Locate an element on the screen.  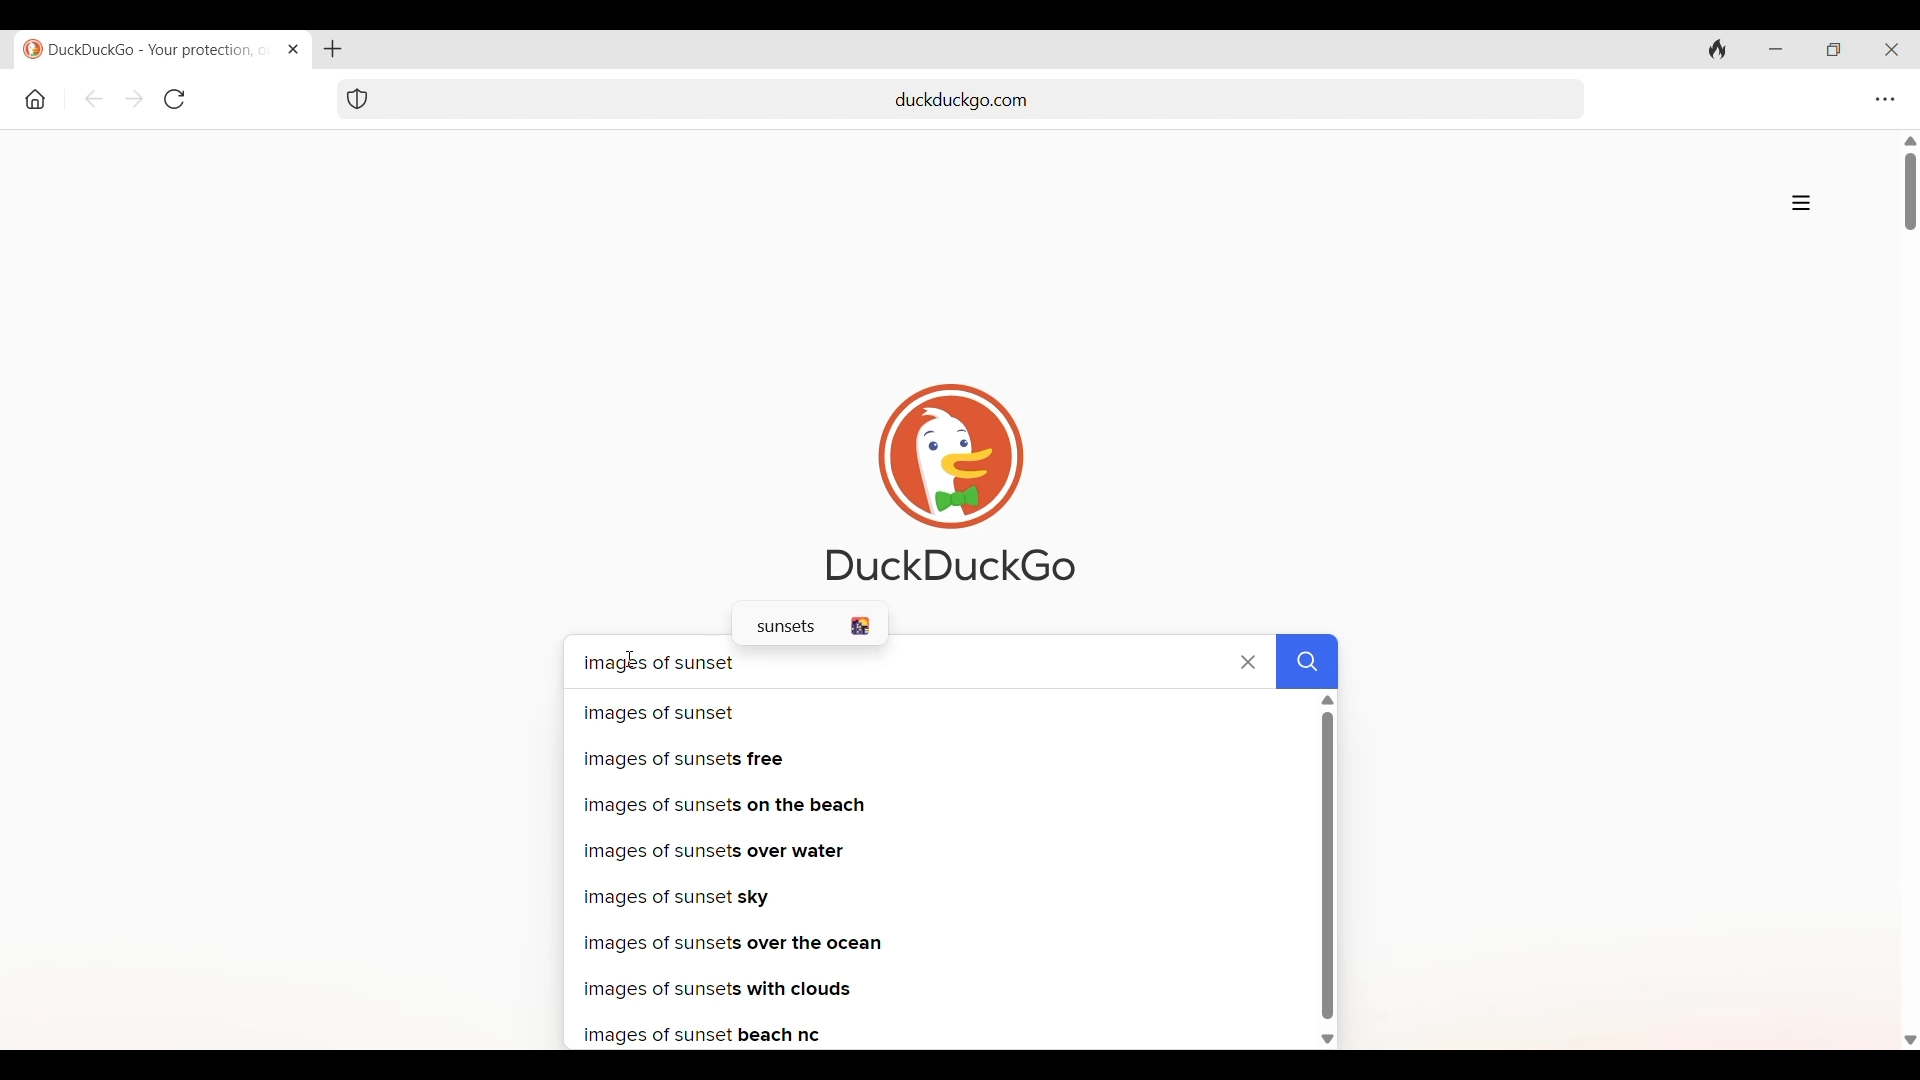
Refresh current page is located at coordinates (175, 99).